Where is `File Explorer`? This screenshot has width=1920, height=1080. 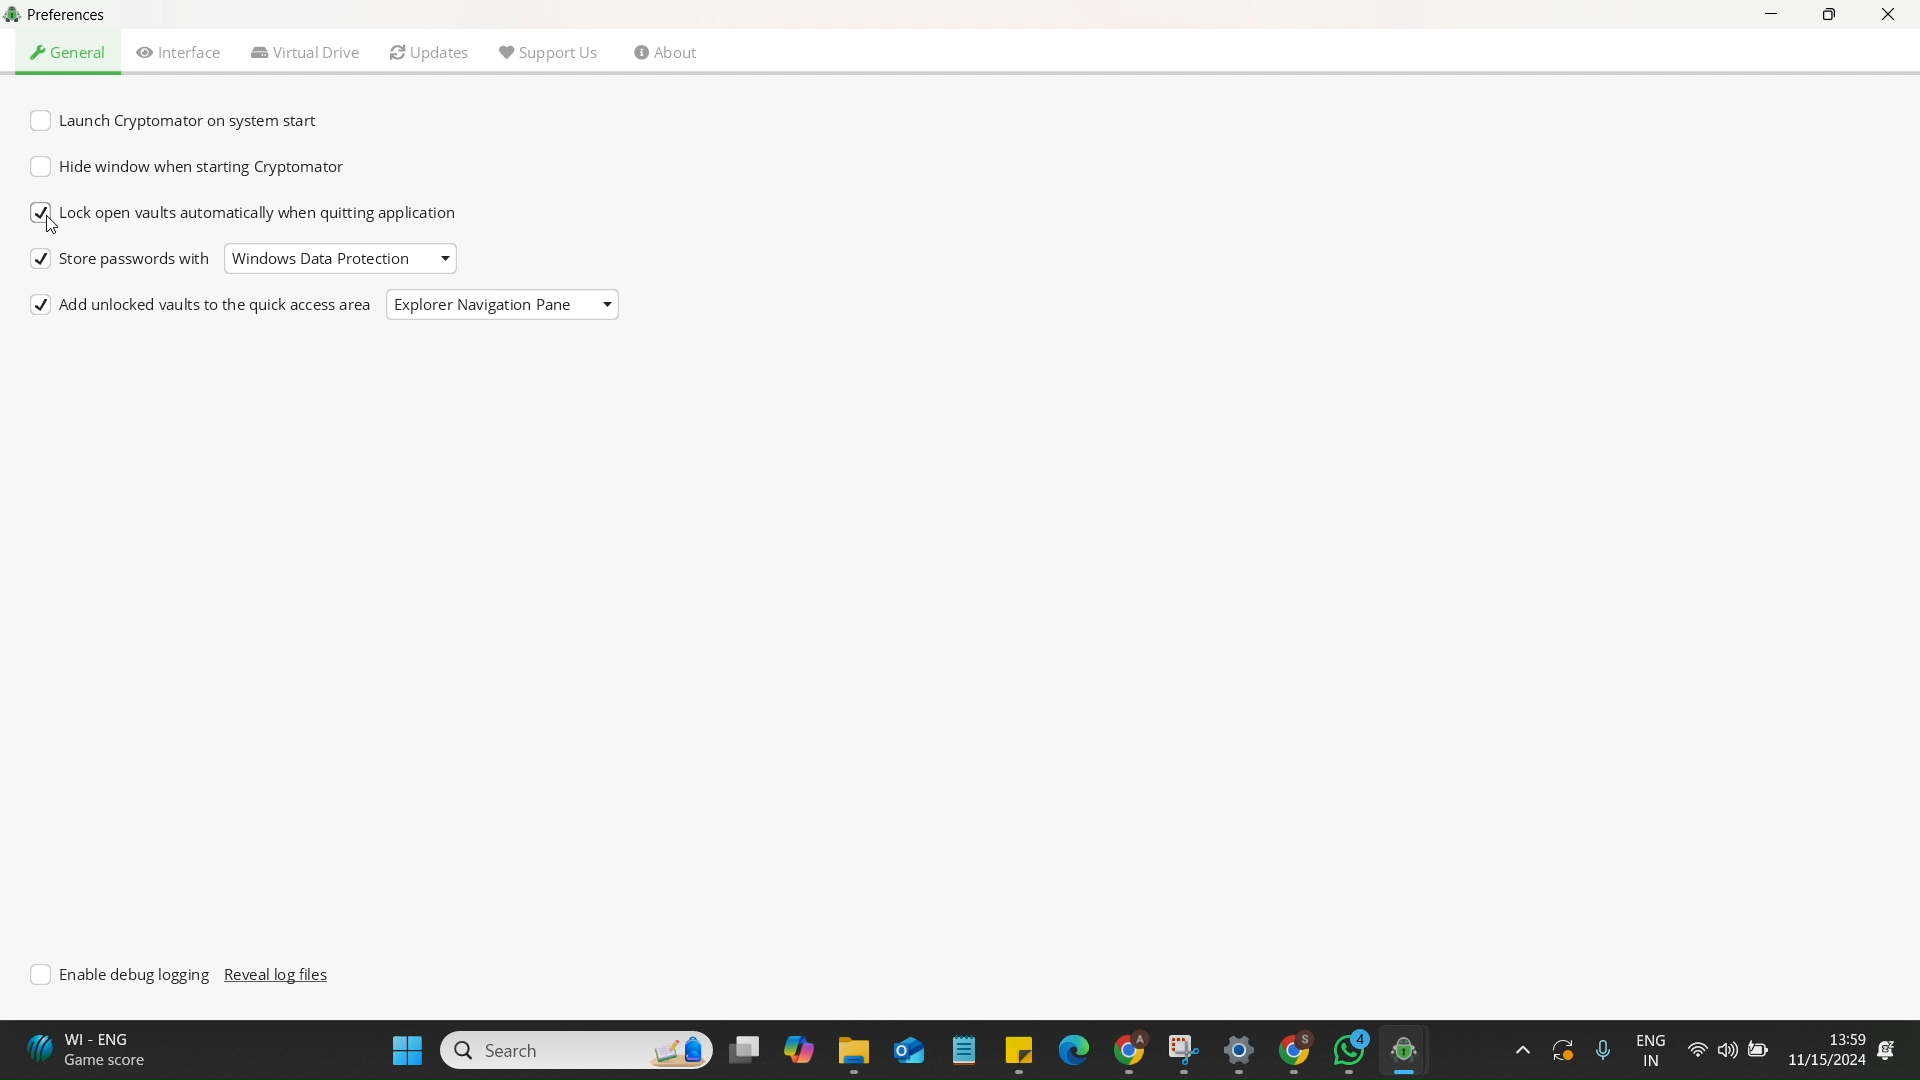 File Explorer is located at coordinates (851, 1054).